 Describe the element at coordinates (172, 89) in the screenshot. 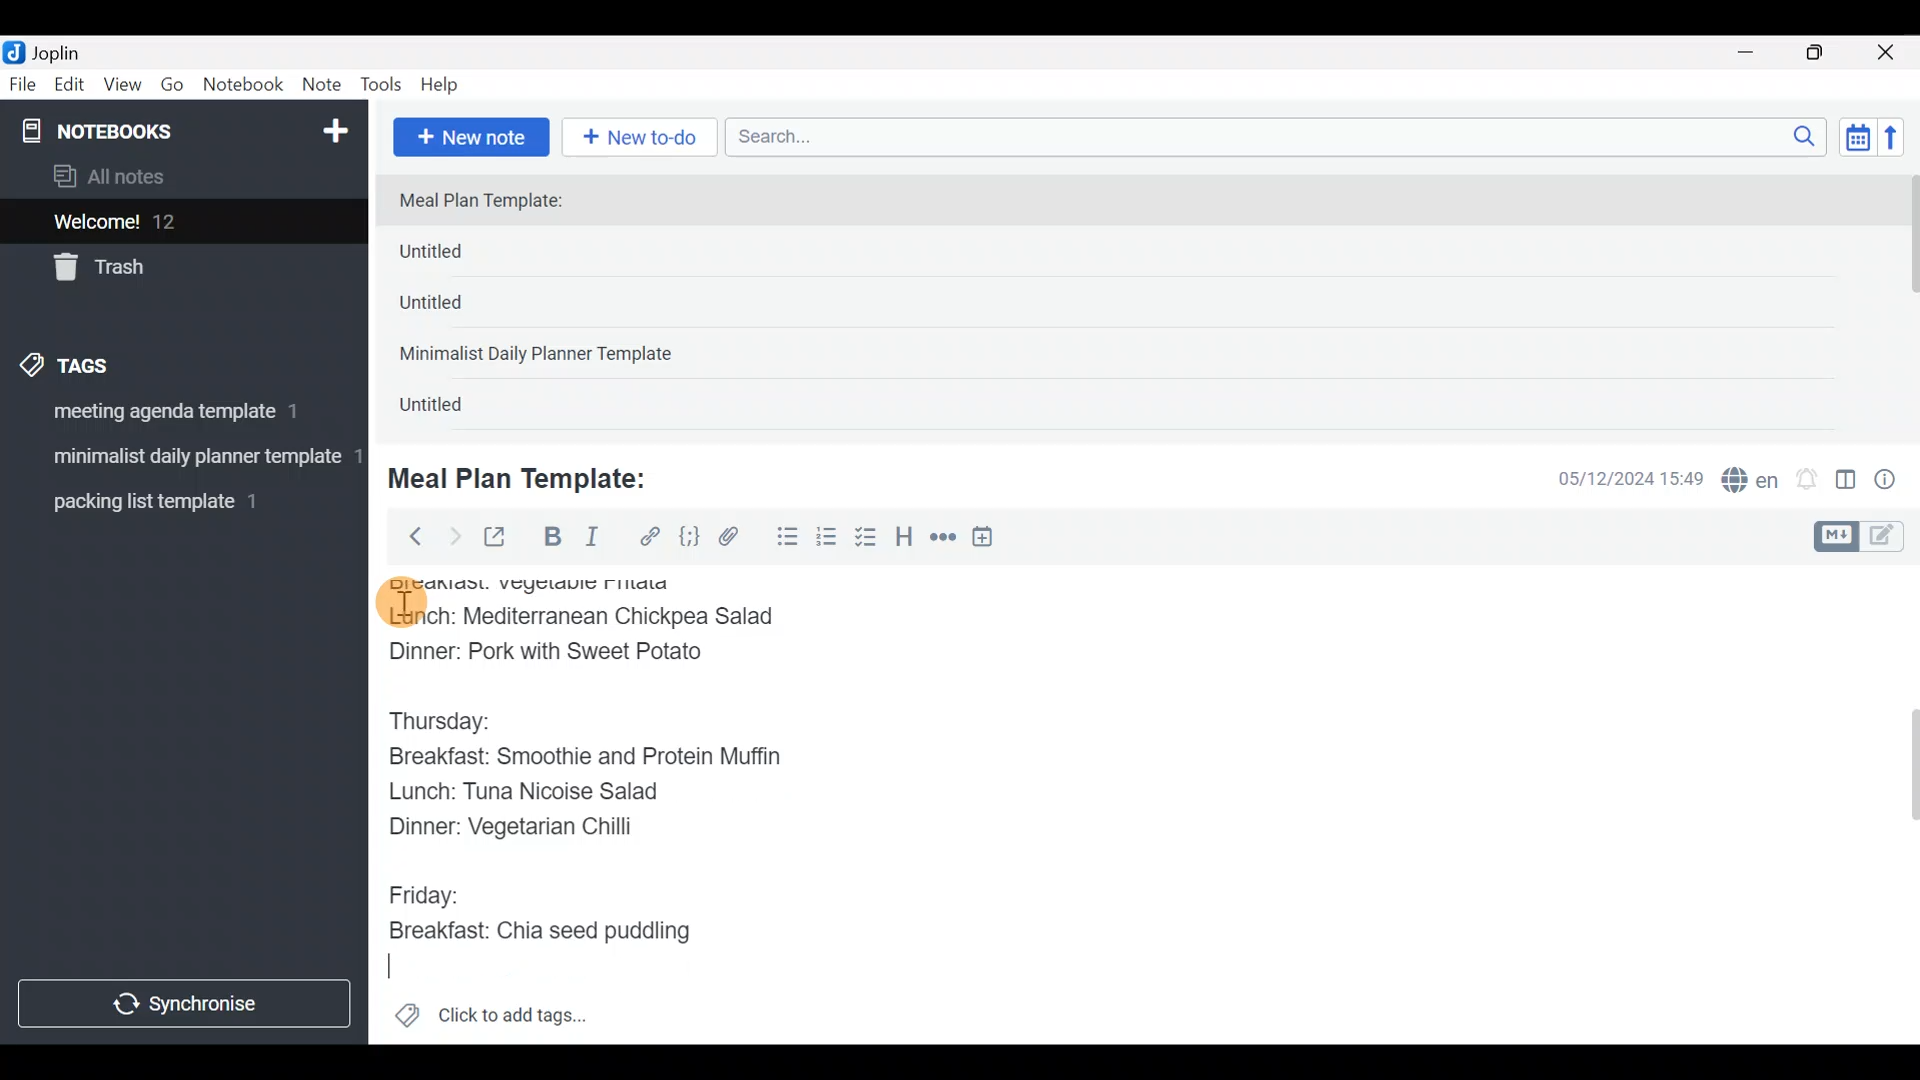

I see `Go` at that location.